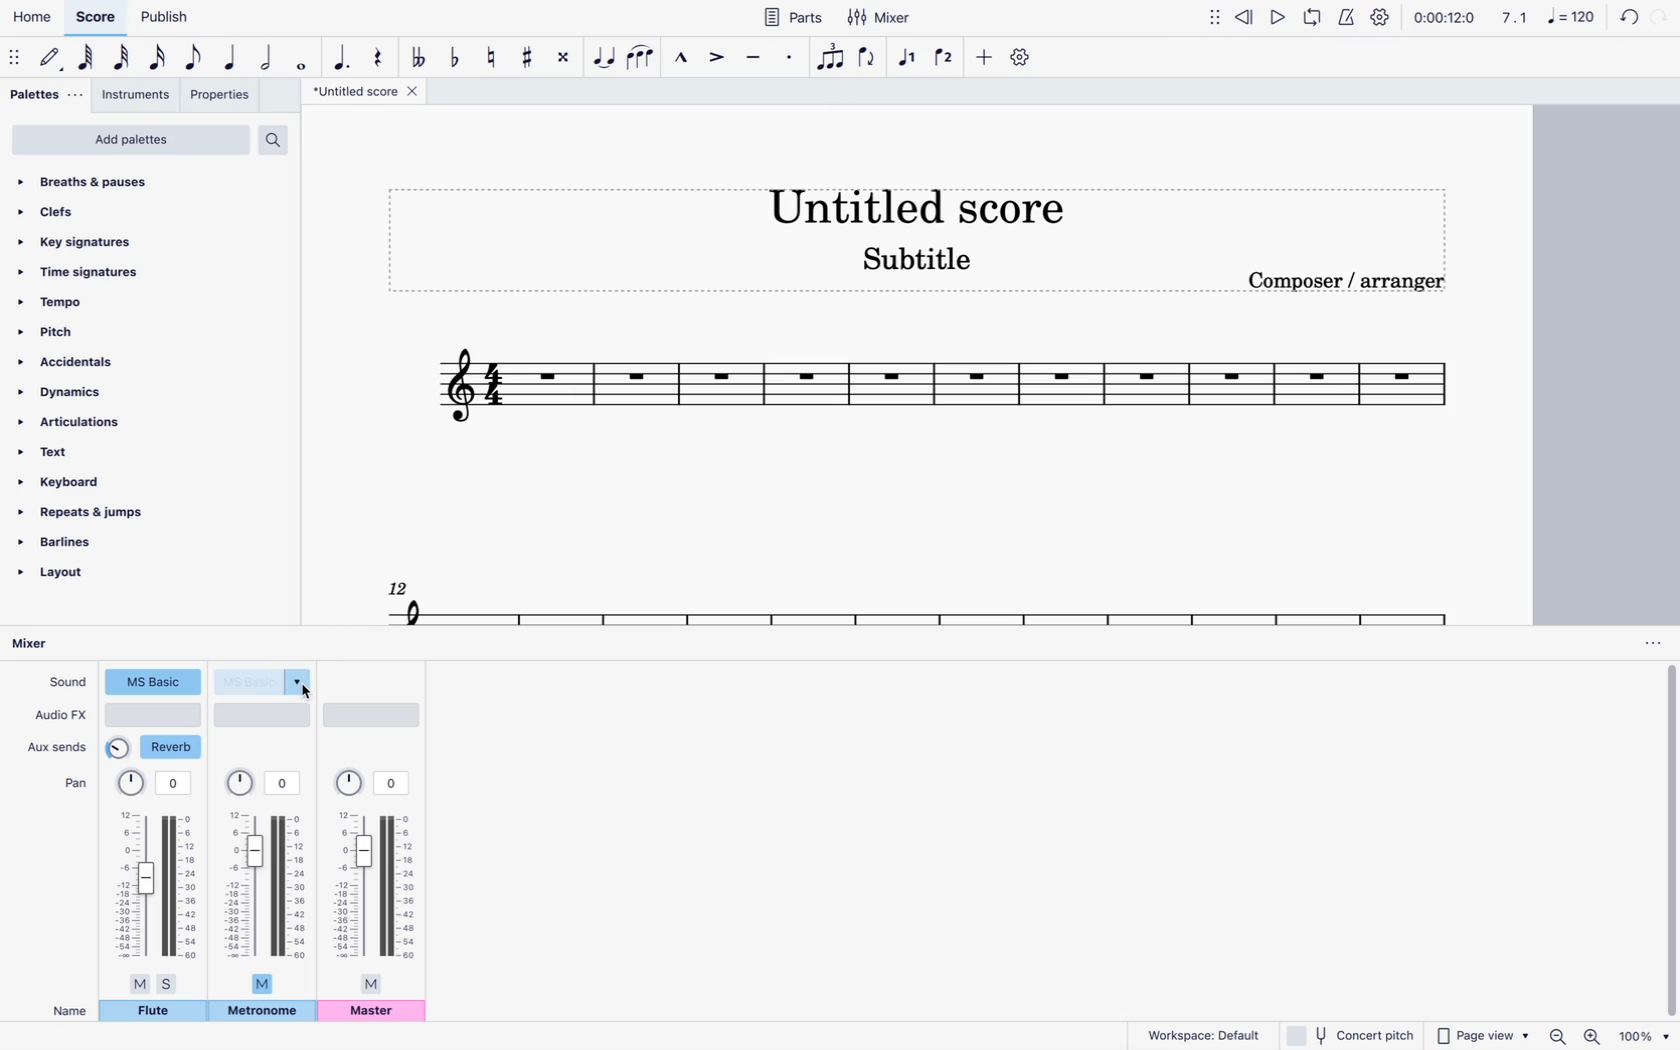 This screenshot has width=1680, height=1050. What do you see at coordinates (1277, 17) in the screenshot?
I see `play` at bounding box center [1277, 17].